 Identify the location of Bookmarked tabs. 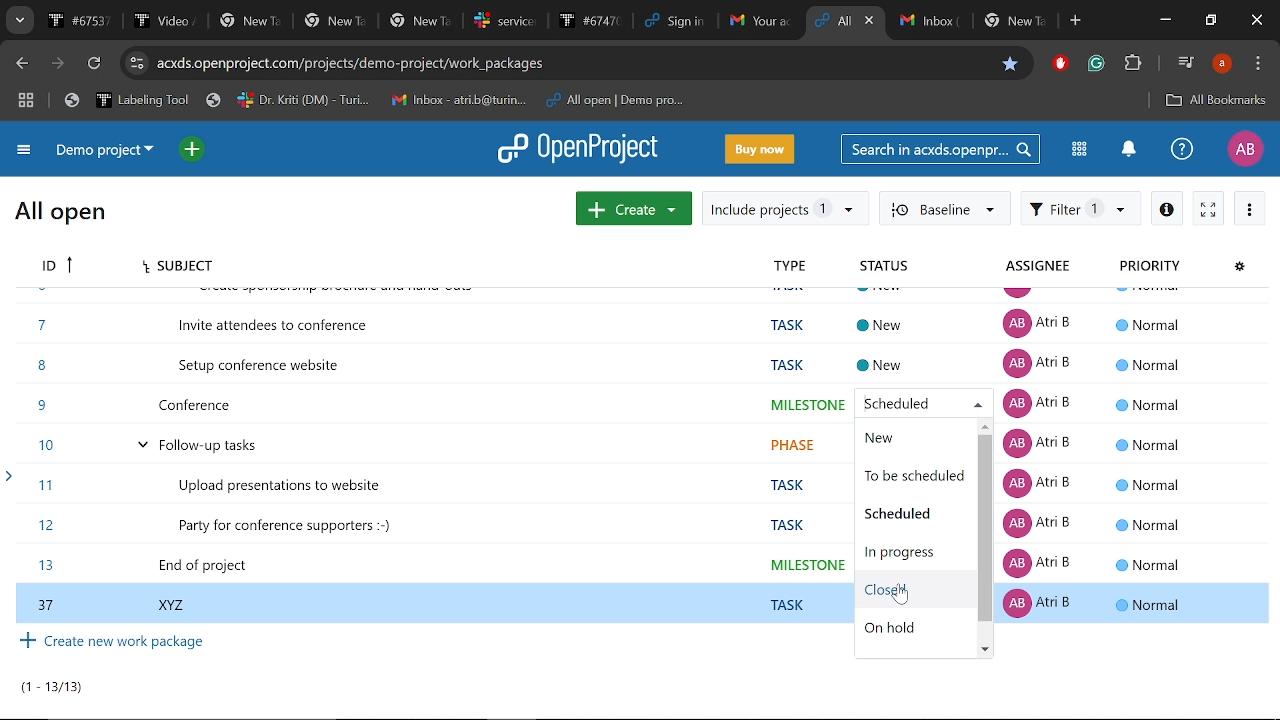
(380, 101).